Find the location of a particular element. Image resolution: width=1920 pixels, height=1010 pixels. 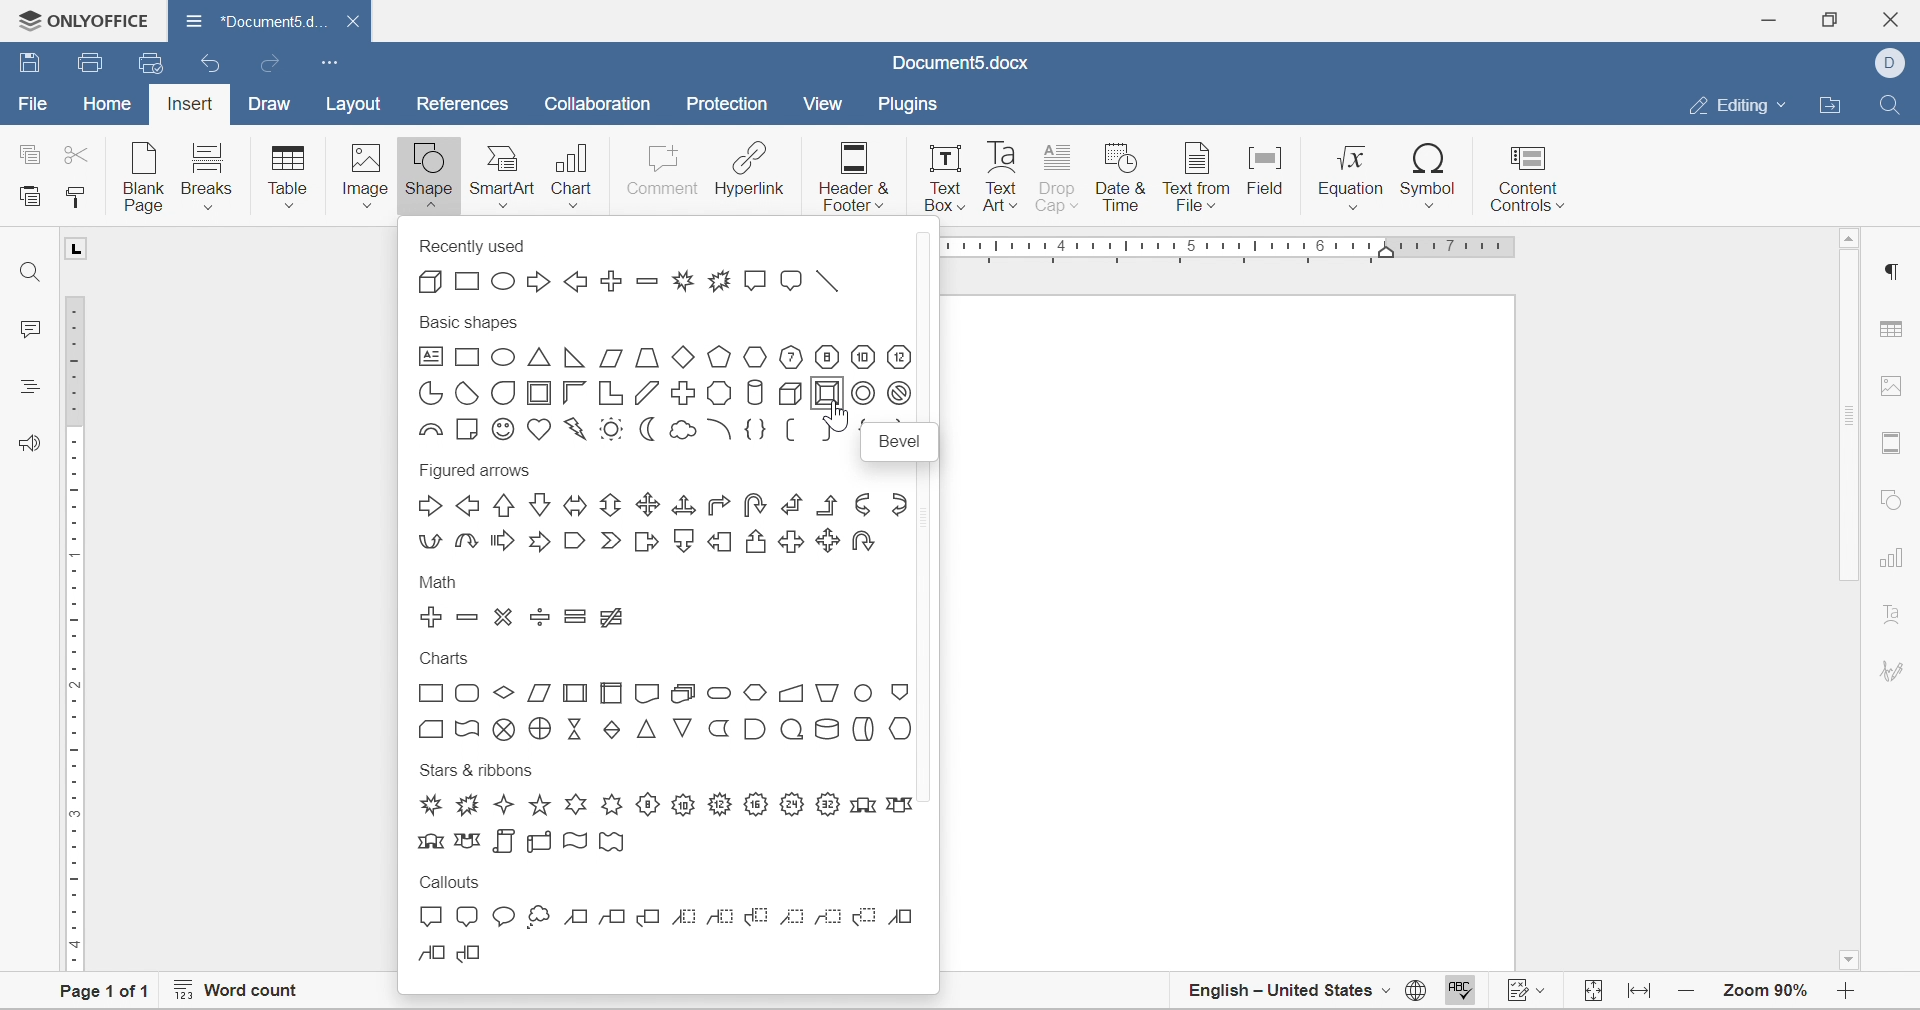

insert is located at coordinates (194, 102).